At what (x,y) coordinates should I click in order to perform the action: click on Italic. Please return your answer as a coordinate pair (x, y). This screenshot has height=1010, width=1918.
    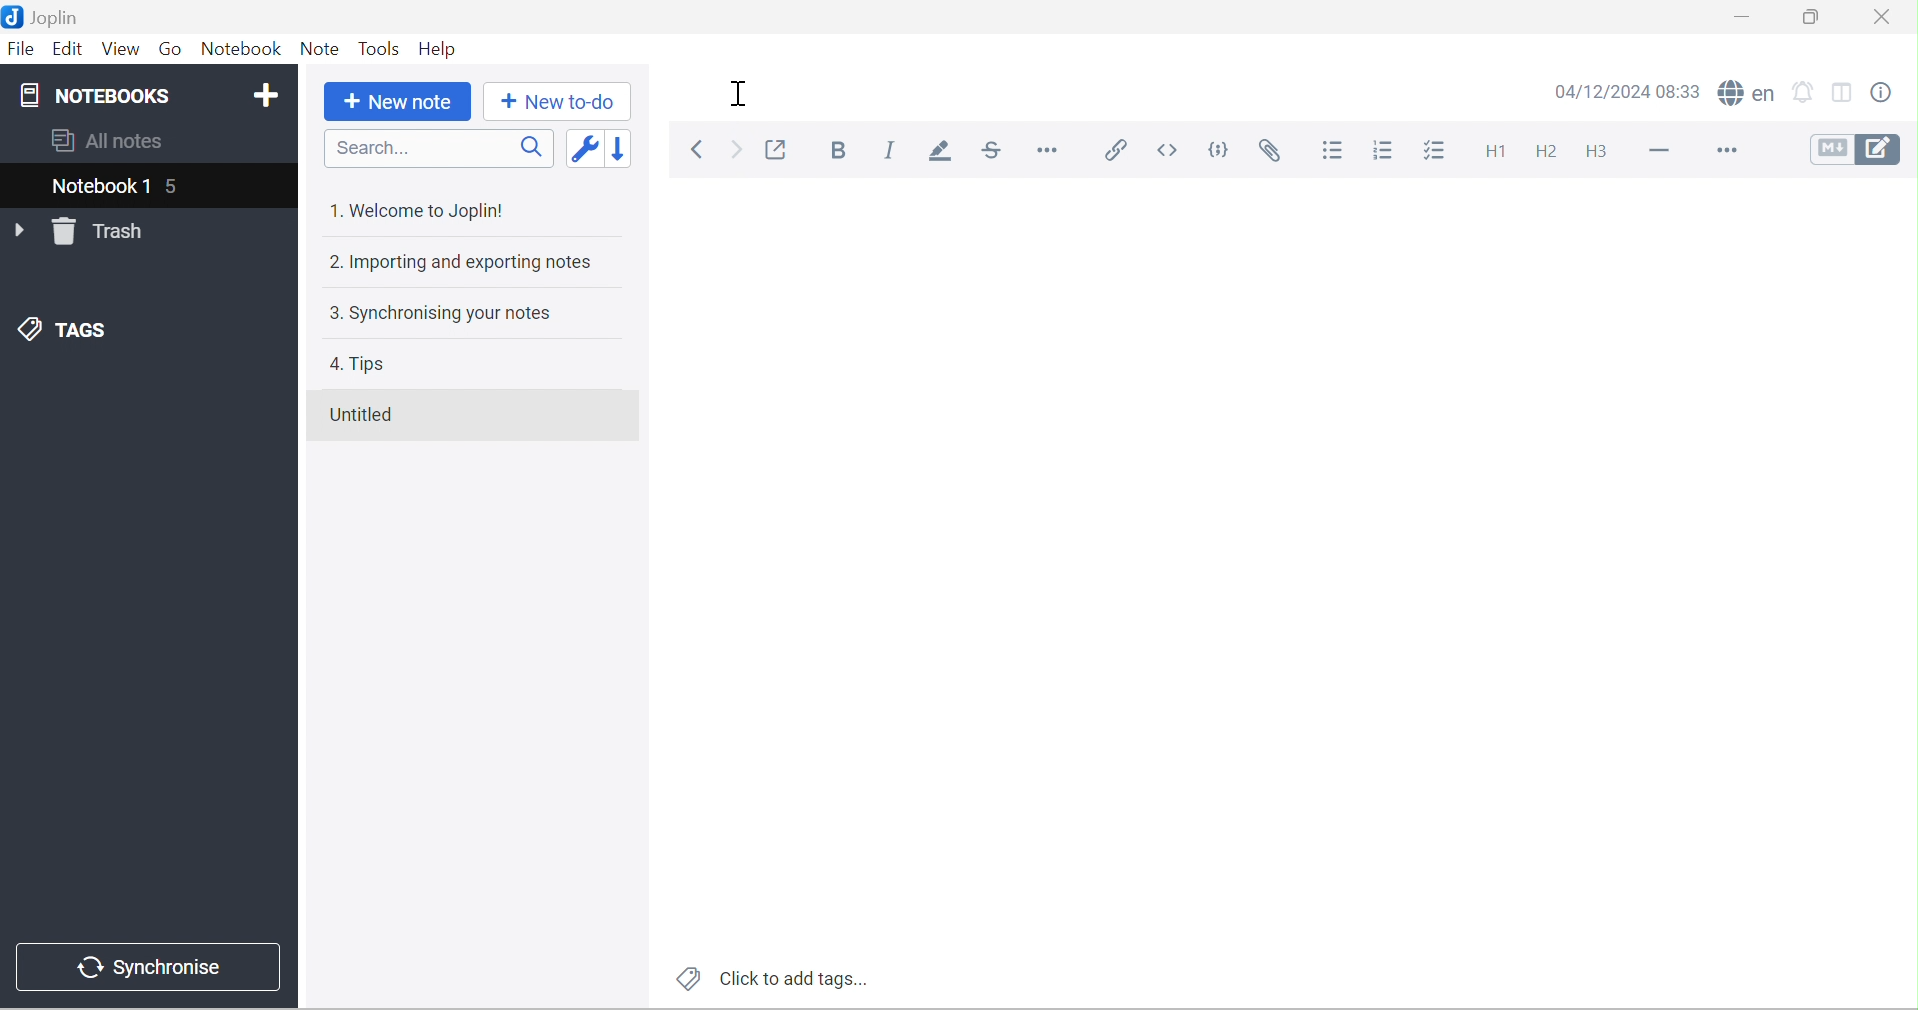
    Looking at the image, I should click on (894, 149).